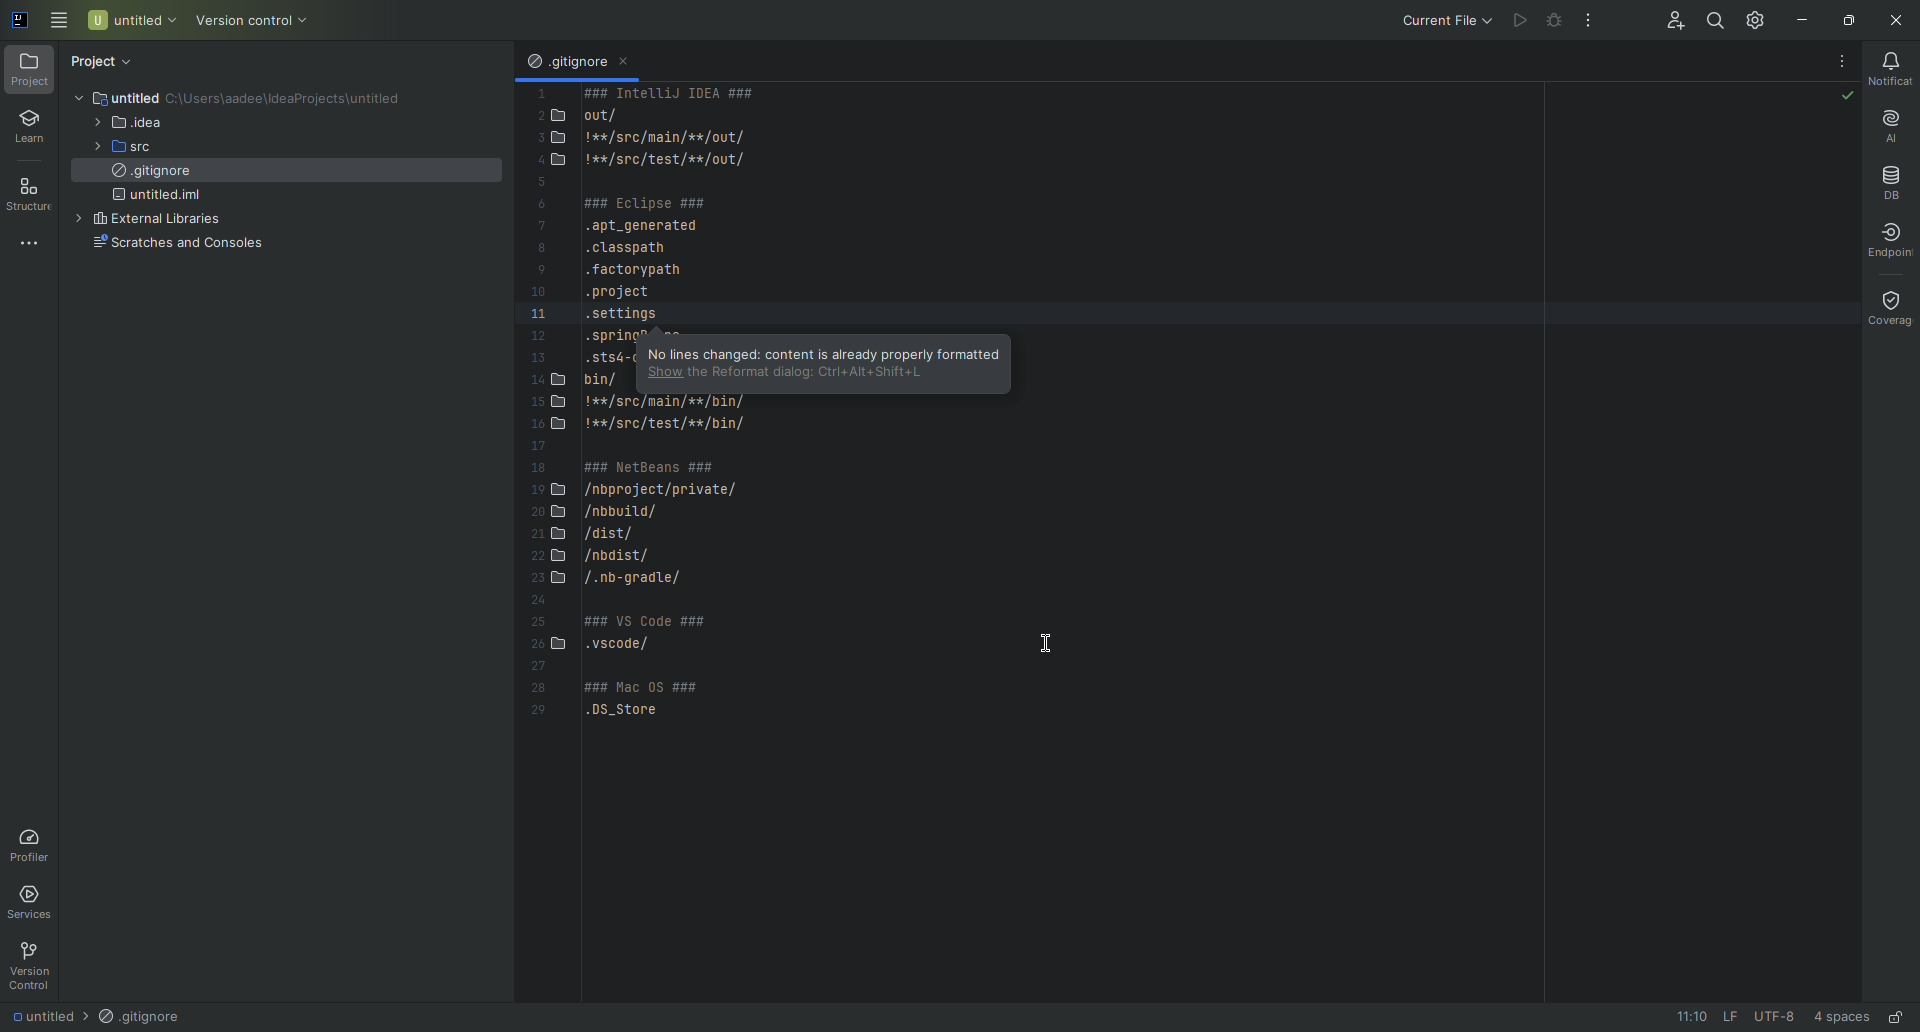  I want to click on More Actions, so click(1842, 60).